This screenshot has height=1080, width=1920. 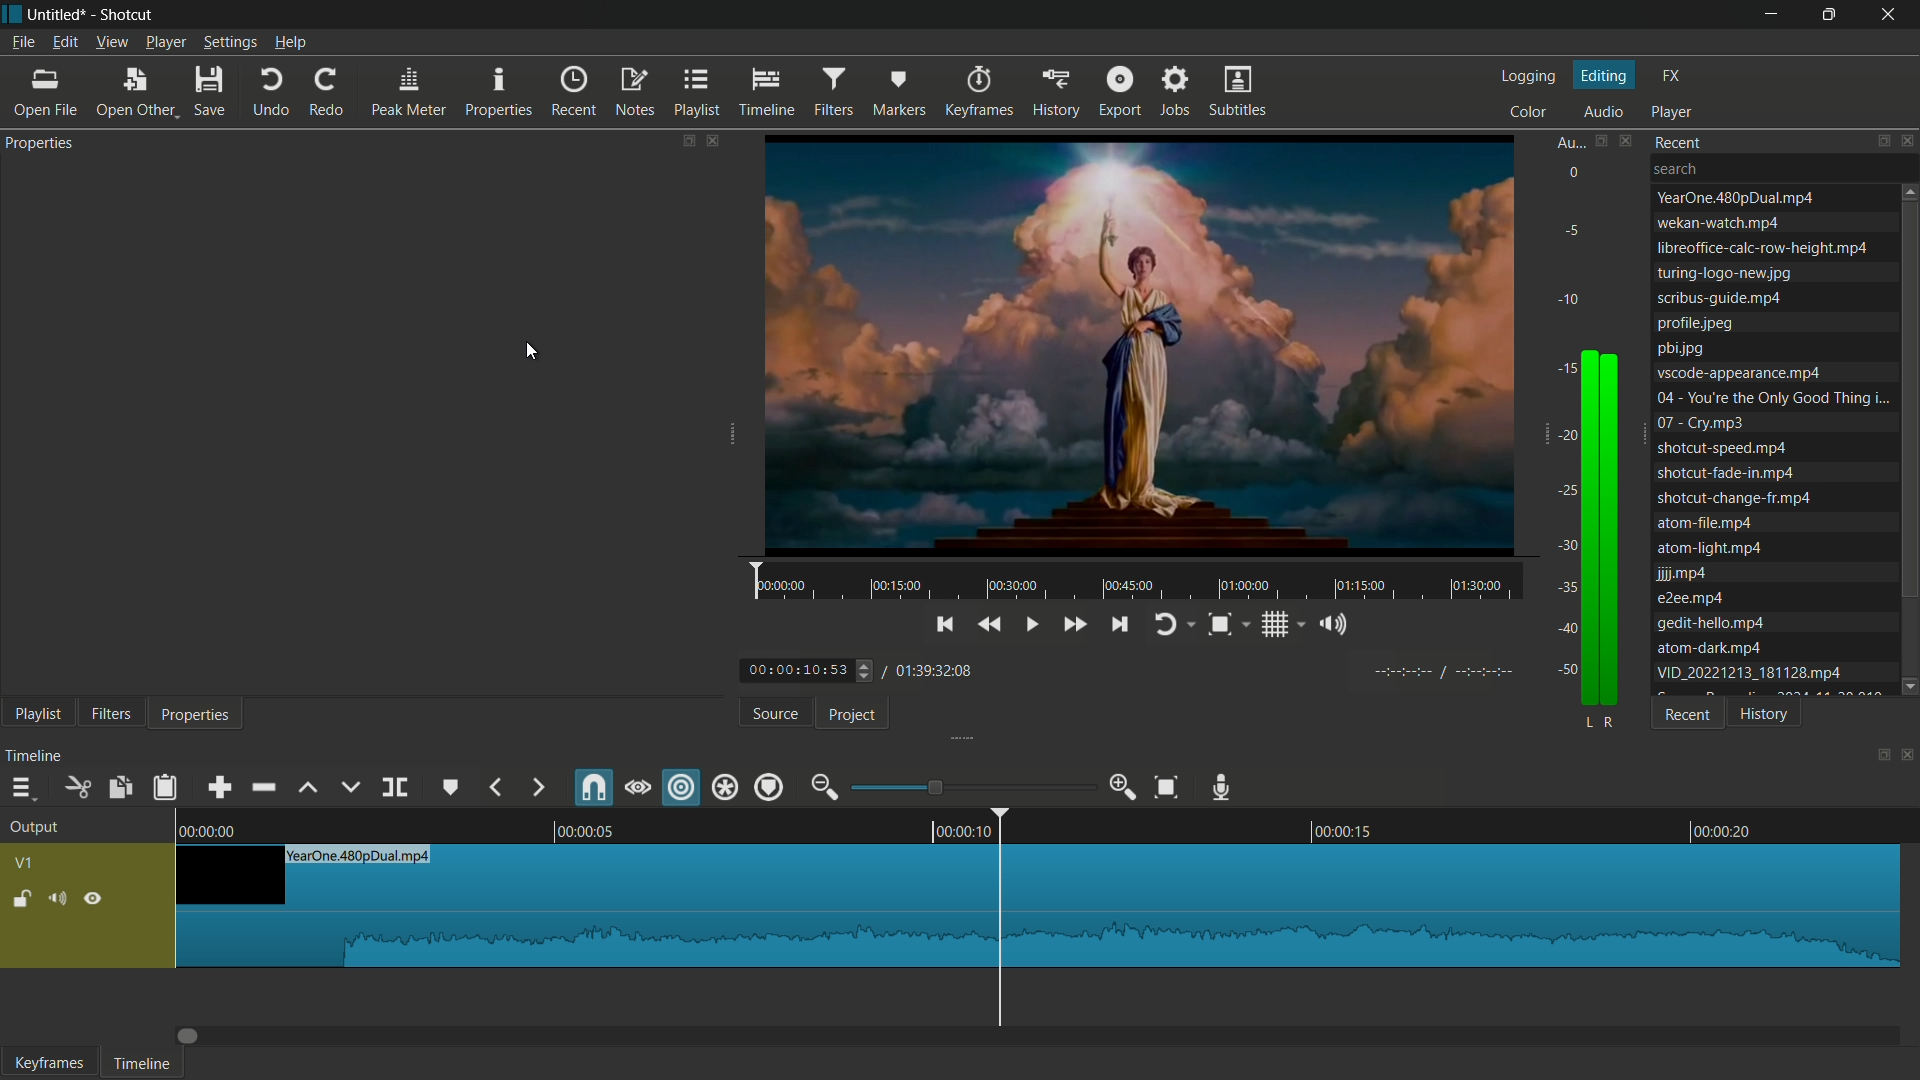 What do you see at coordinates (34, 828) in the screenshot?
I see `output` at bounding box center [34, 828].